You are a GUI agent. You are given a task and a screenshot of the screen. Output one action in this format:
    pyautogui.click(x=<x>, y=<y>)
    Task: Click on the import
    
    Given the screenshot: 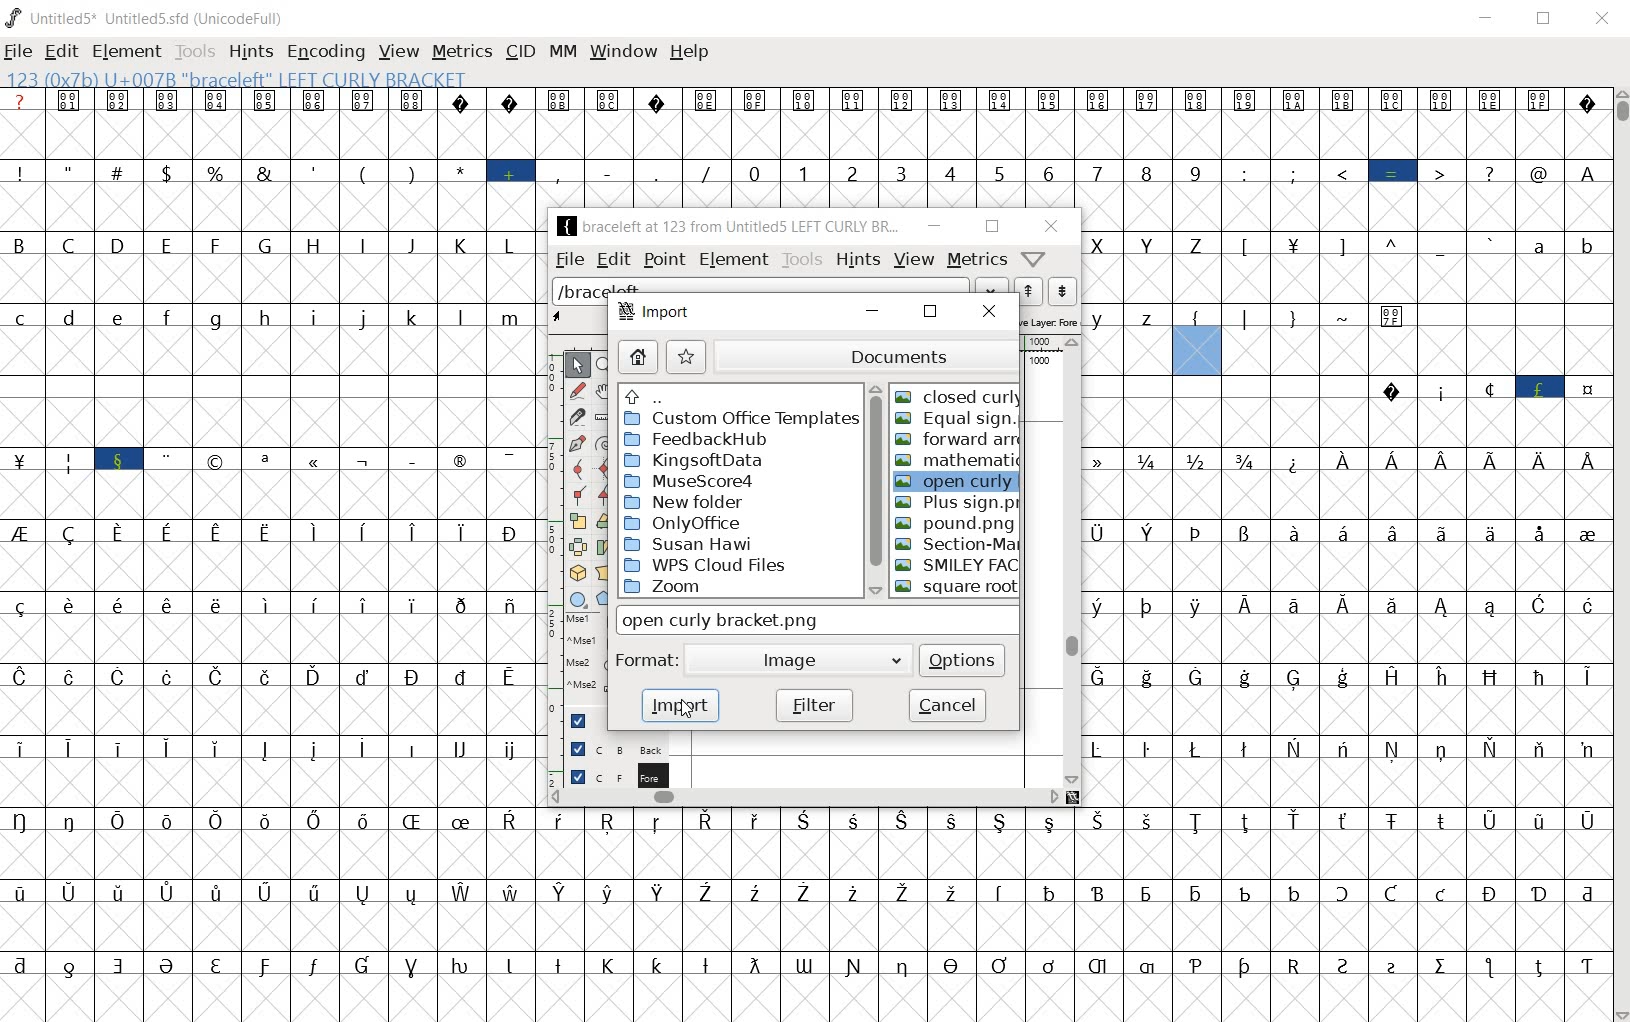 What is the action you would take?
    pyautogui.click(x=681, y=706)
    